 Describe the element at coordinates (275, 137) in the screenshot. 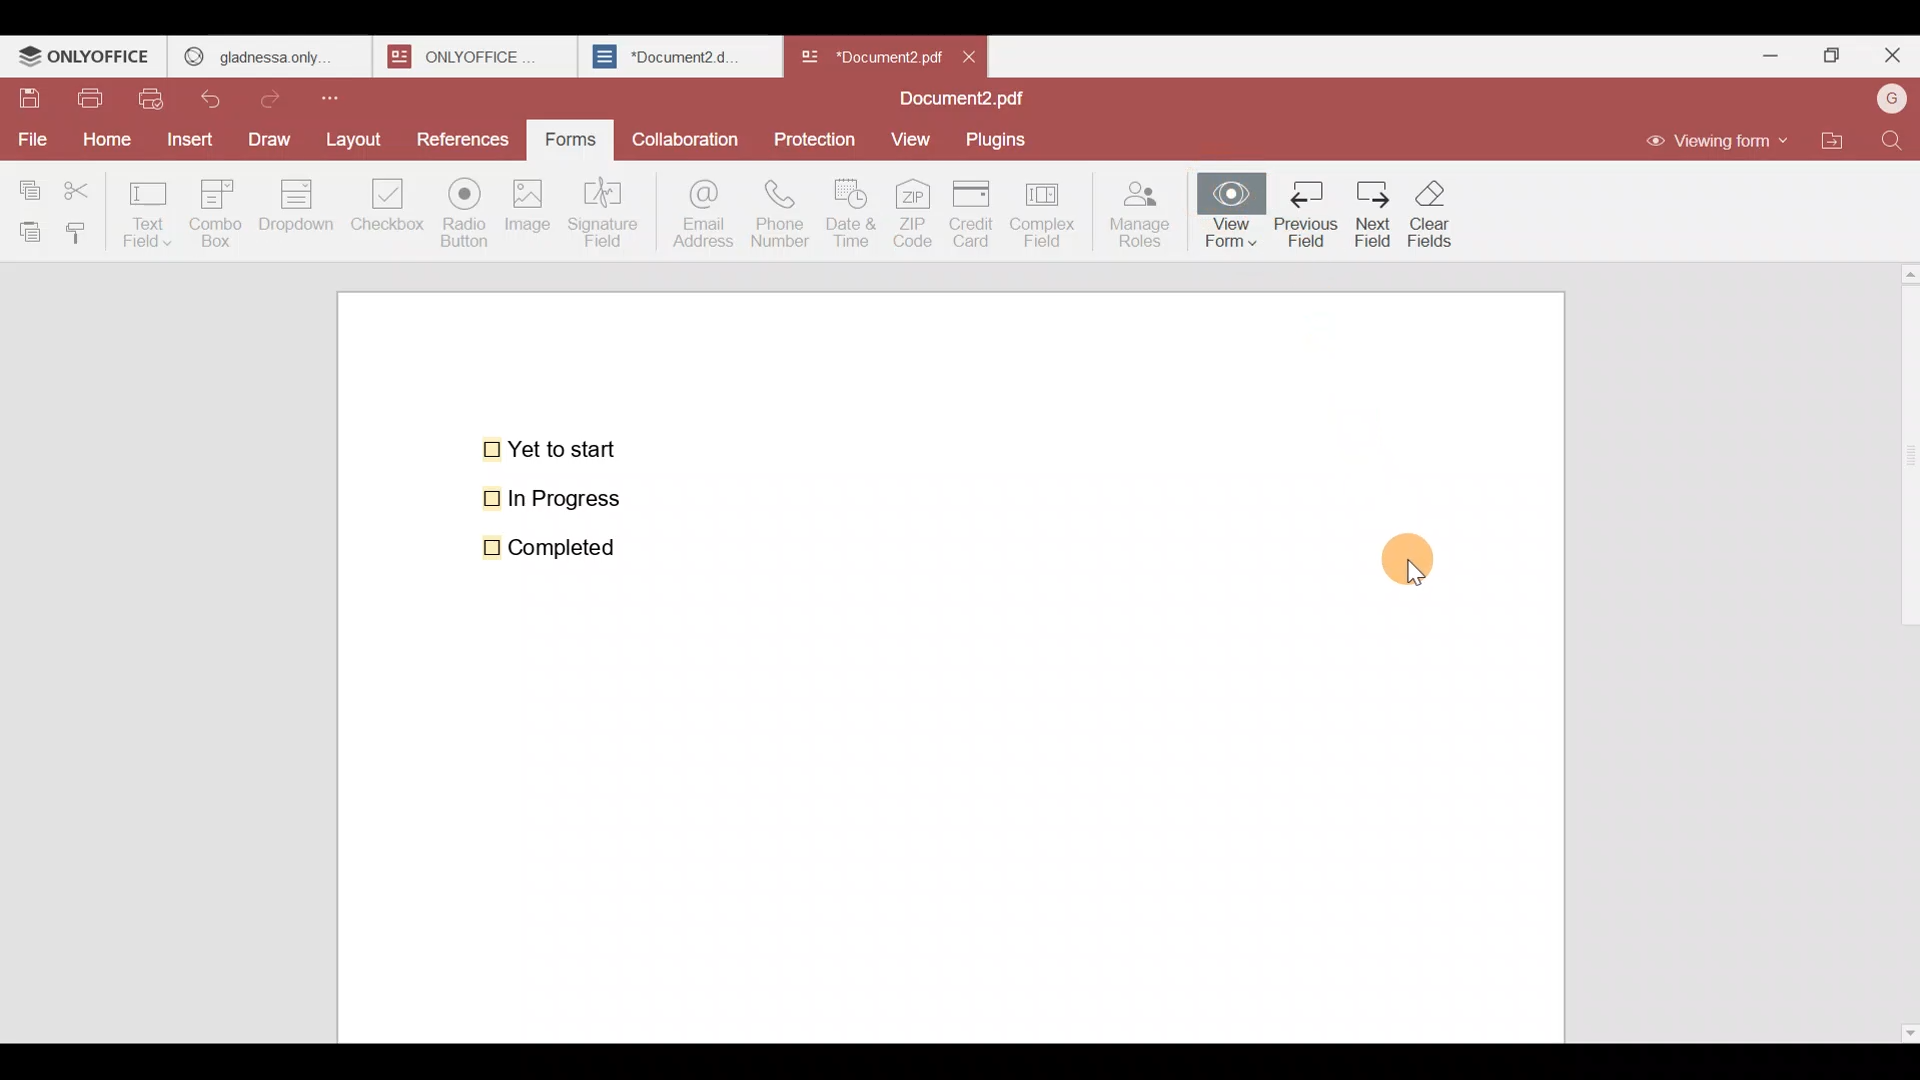

I see `Draw` at that location.